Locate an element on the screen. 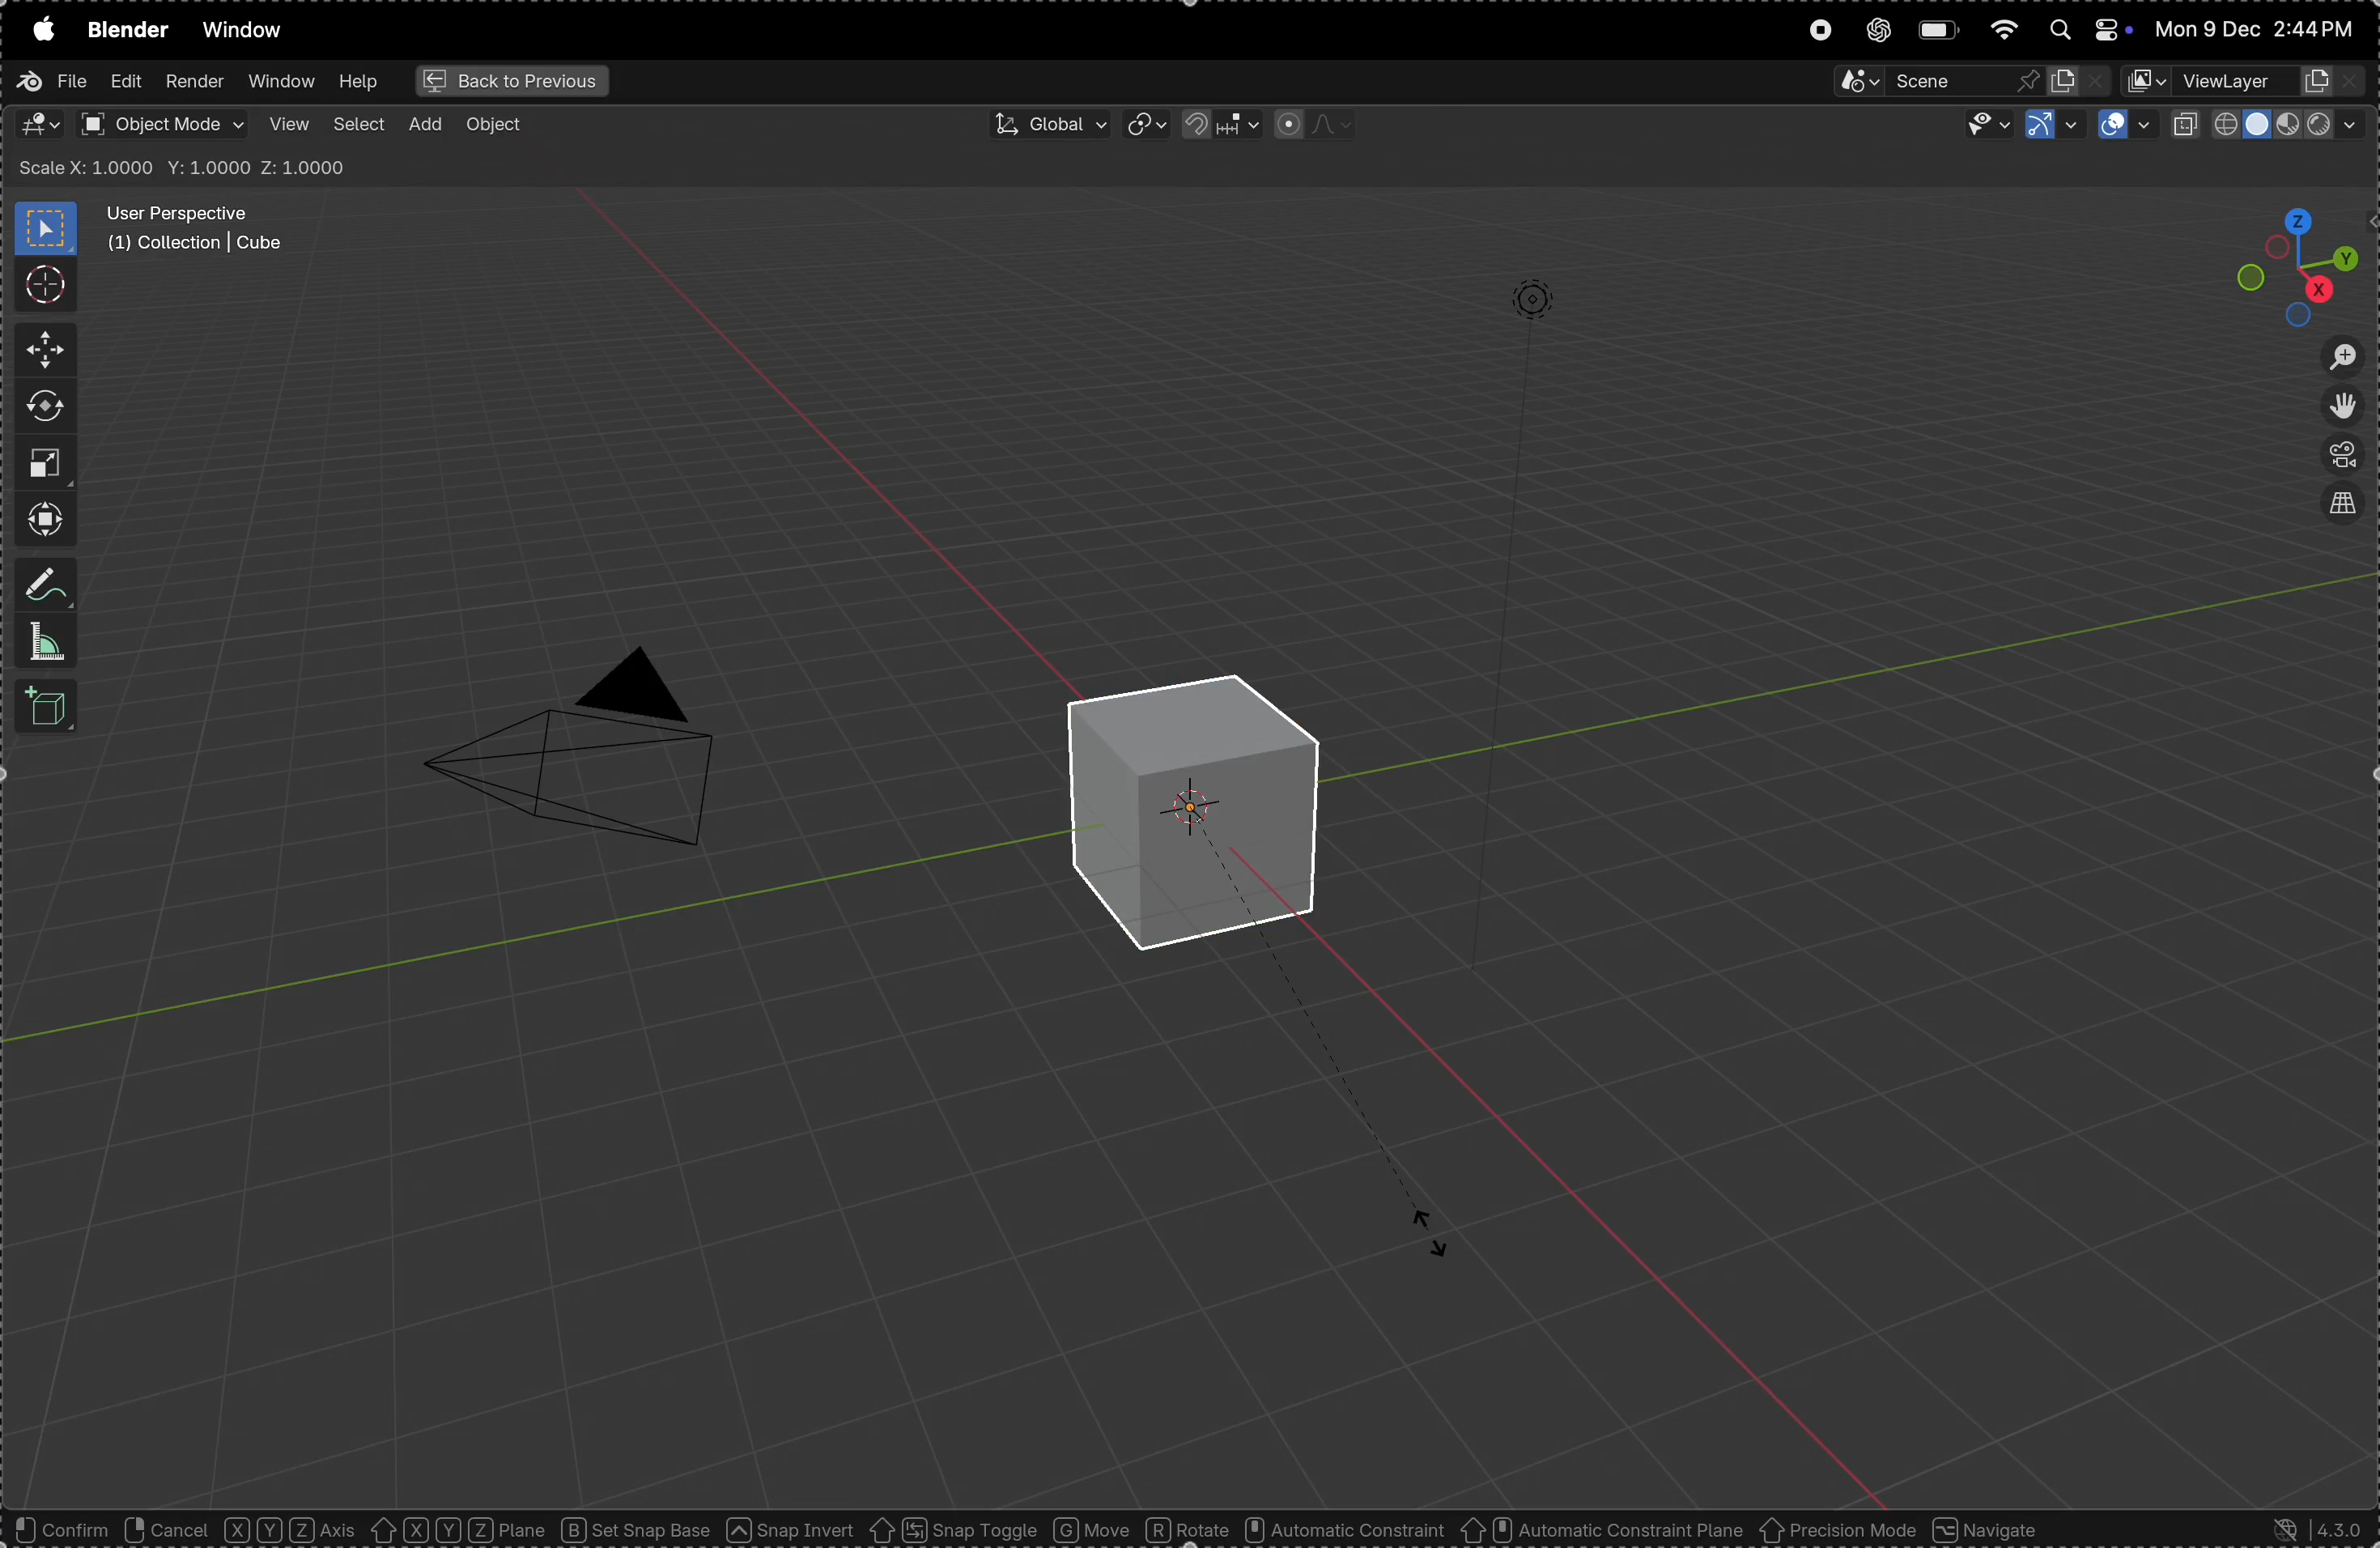 The image size is (2380, 1548). CURSOR is located at coordinates (1450, 1247).